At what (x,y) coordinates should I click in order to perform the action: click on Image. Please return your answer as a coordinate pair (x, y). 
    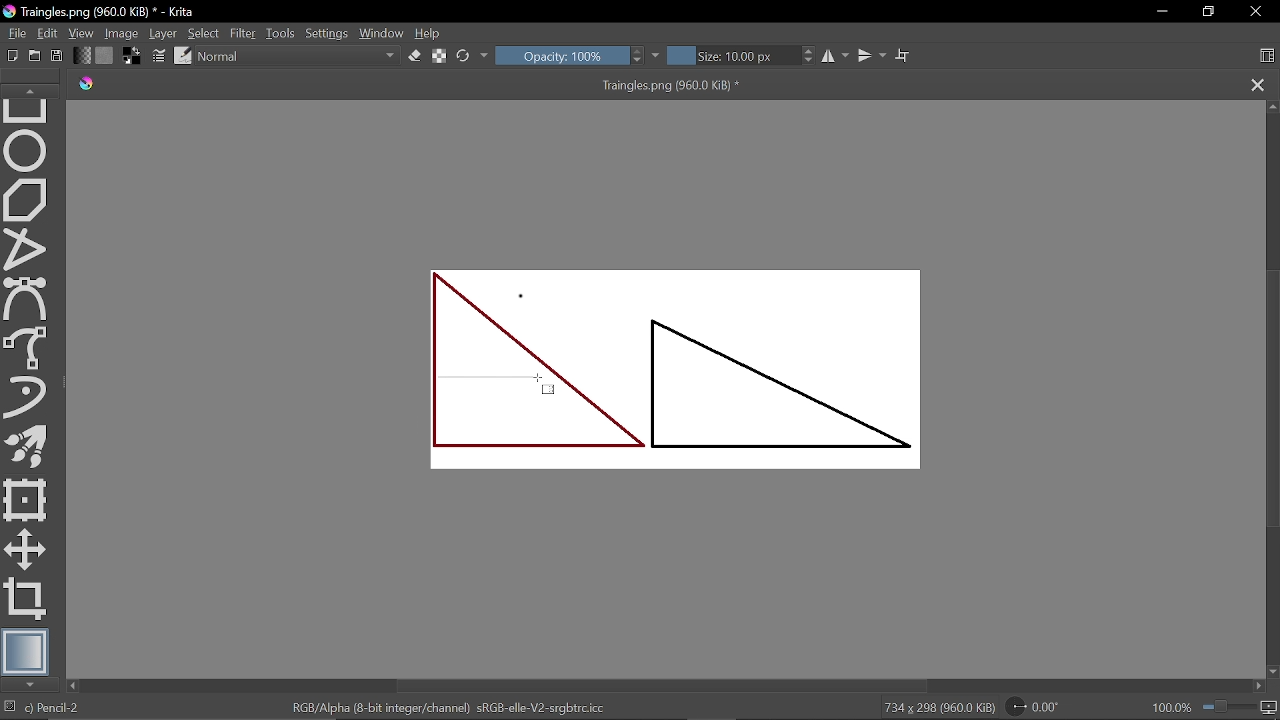
    Looking at the image, I should click on (121, 33).